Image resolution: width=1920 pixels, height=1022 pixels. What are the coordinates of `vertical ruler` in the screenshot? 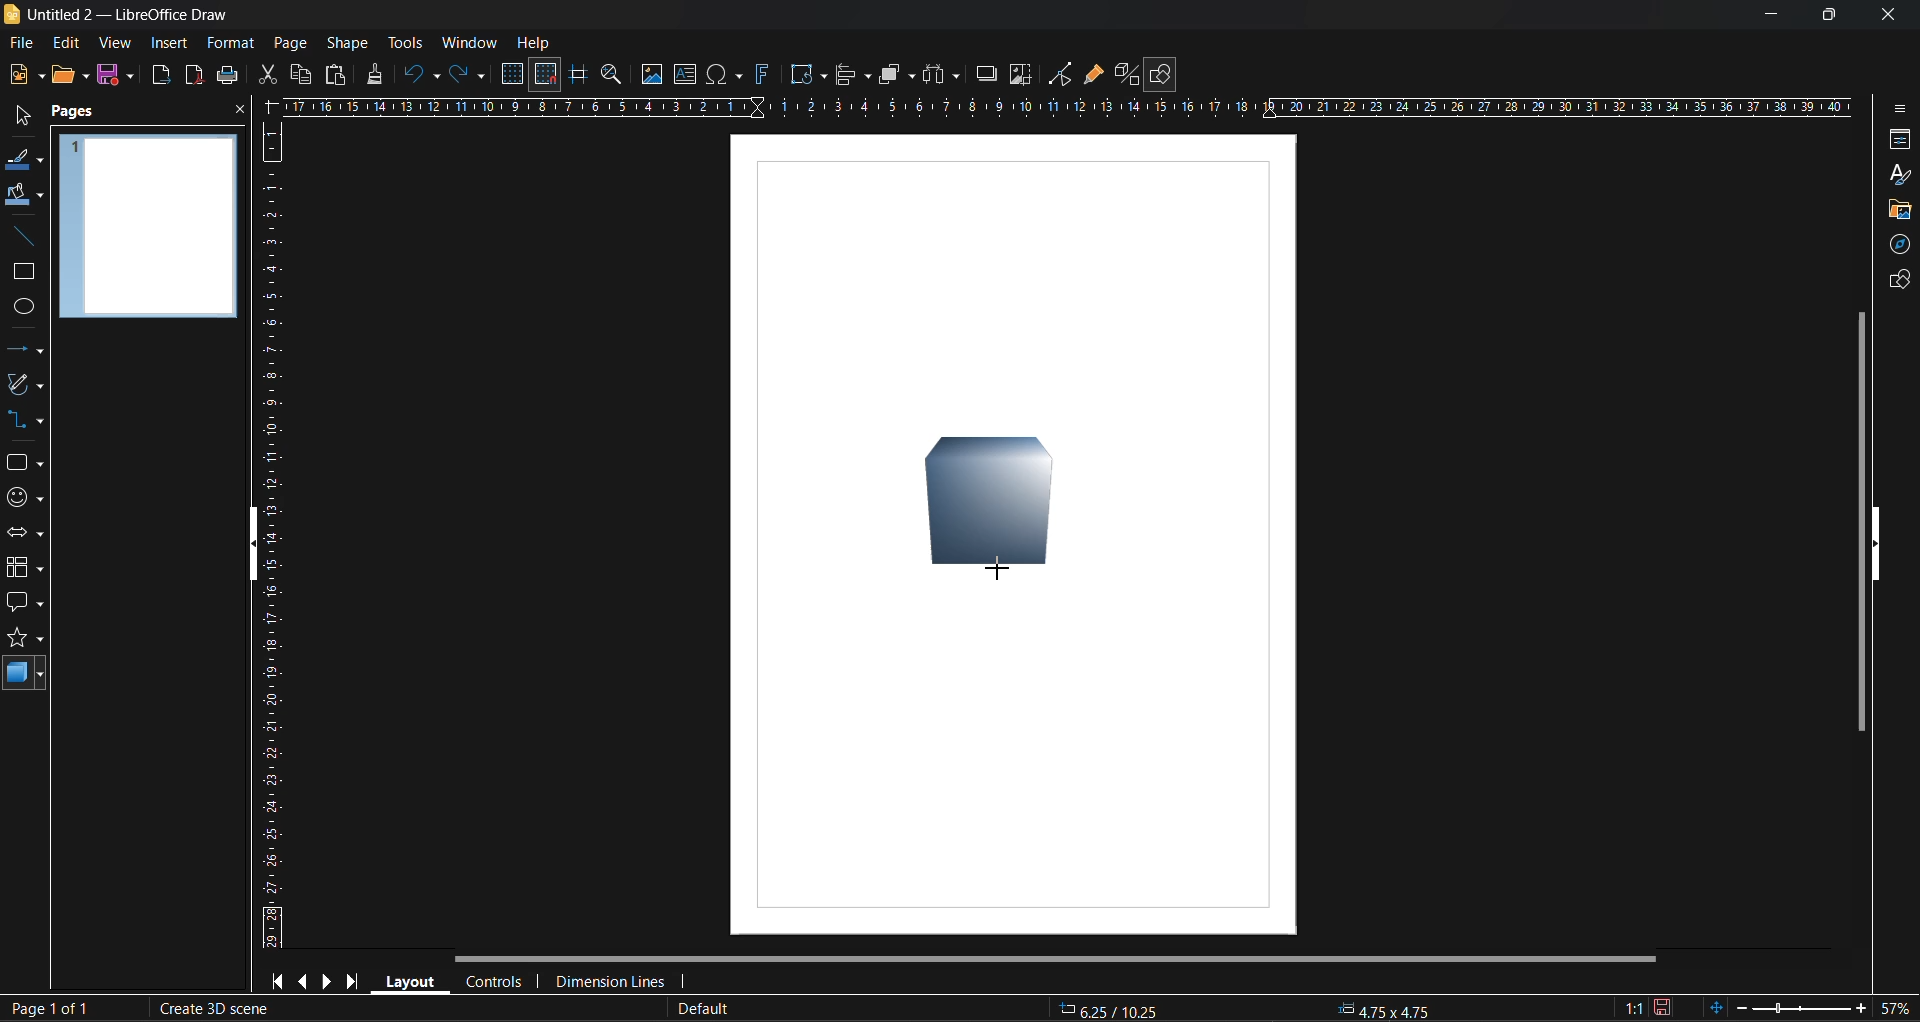 It's located at (273, 534).